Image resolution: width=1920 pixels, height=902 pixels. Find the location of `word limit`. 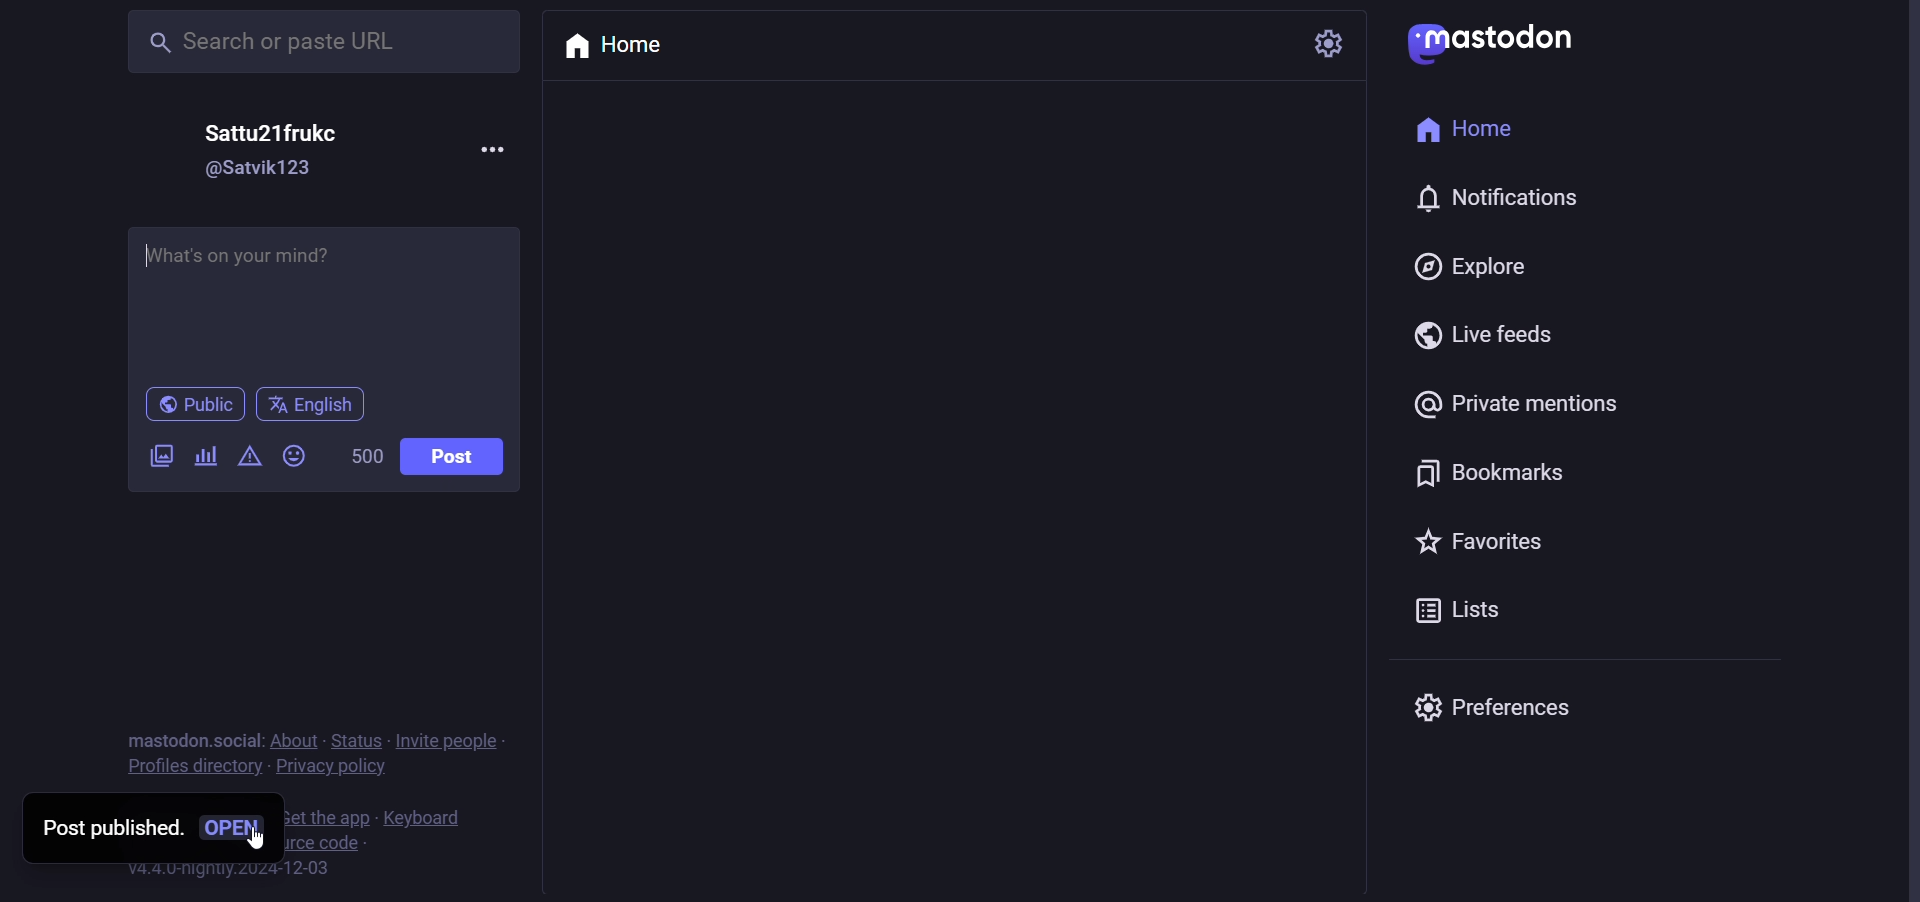

word limit is located at coordinates (360, 458).